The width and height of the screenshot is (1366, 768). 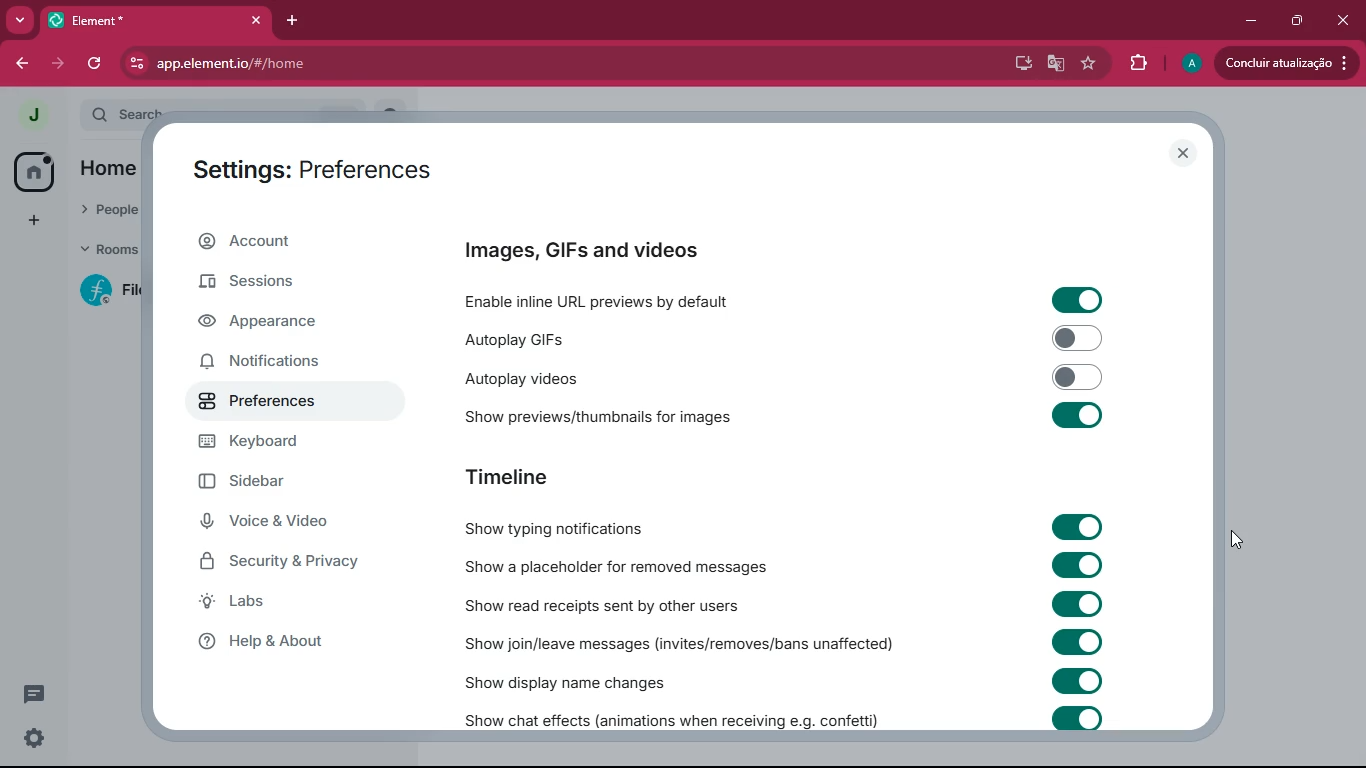 What do you see at coordinates (34, 694) in the screenshot?
I see `threads` at bounding box center [34, 694].